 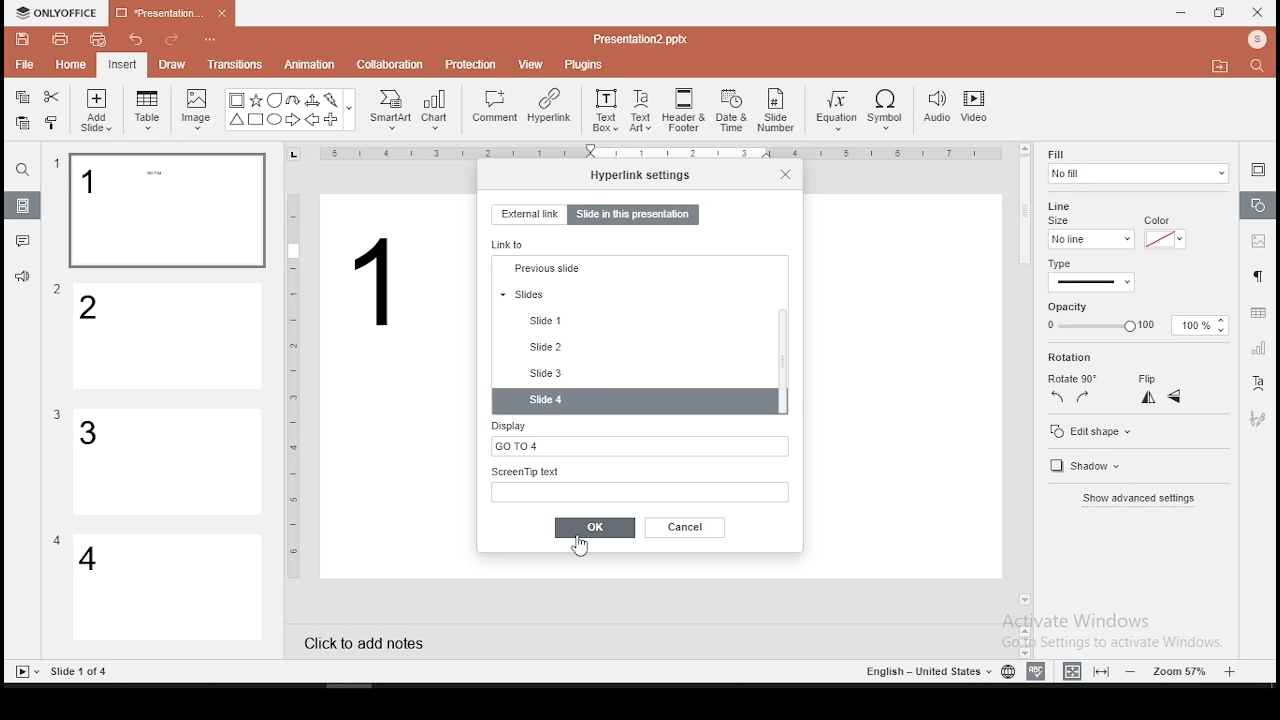 What do you see at coordinates (1068, 670) in the screenshot?
I see `fit to width` at bounding box center [1068, 670].